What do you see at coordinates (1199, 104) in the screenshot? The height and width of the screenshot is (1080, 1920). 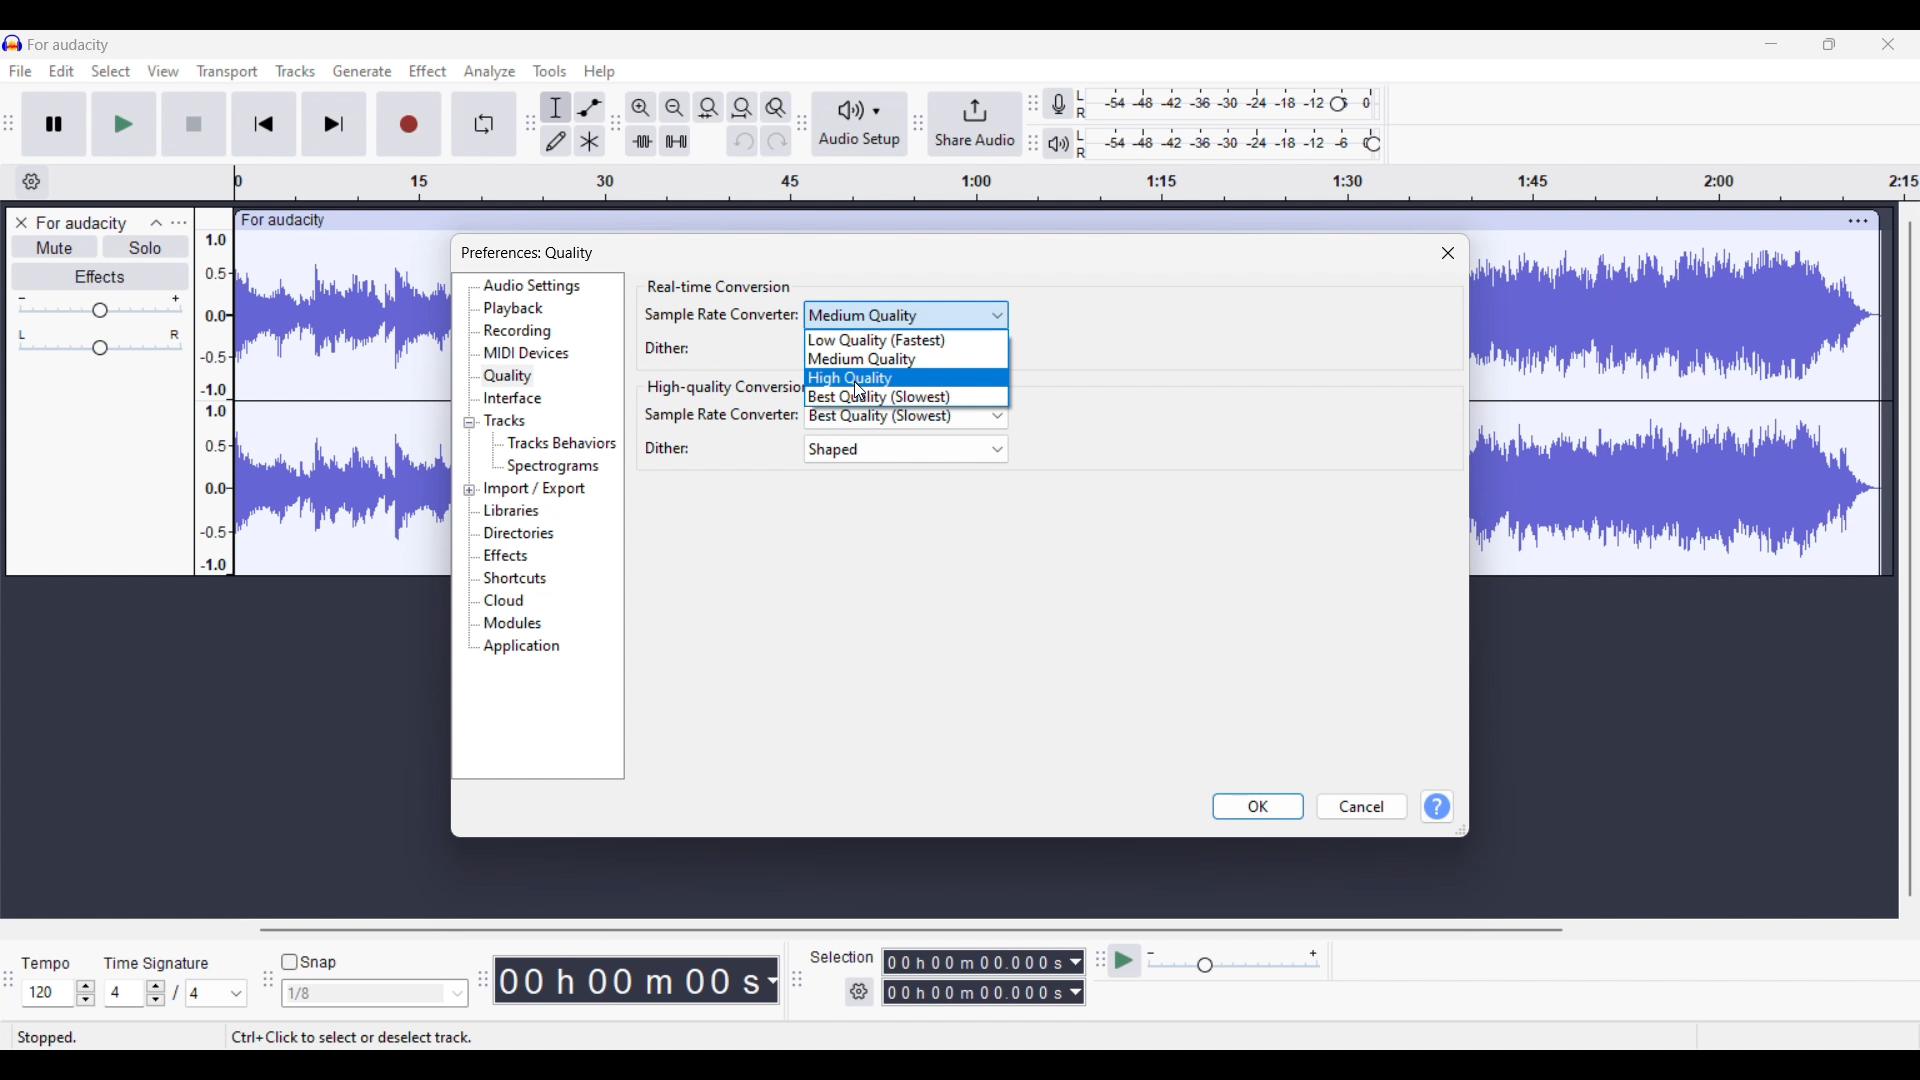 I see `Recording level` at bounding box center [1199, 104].